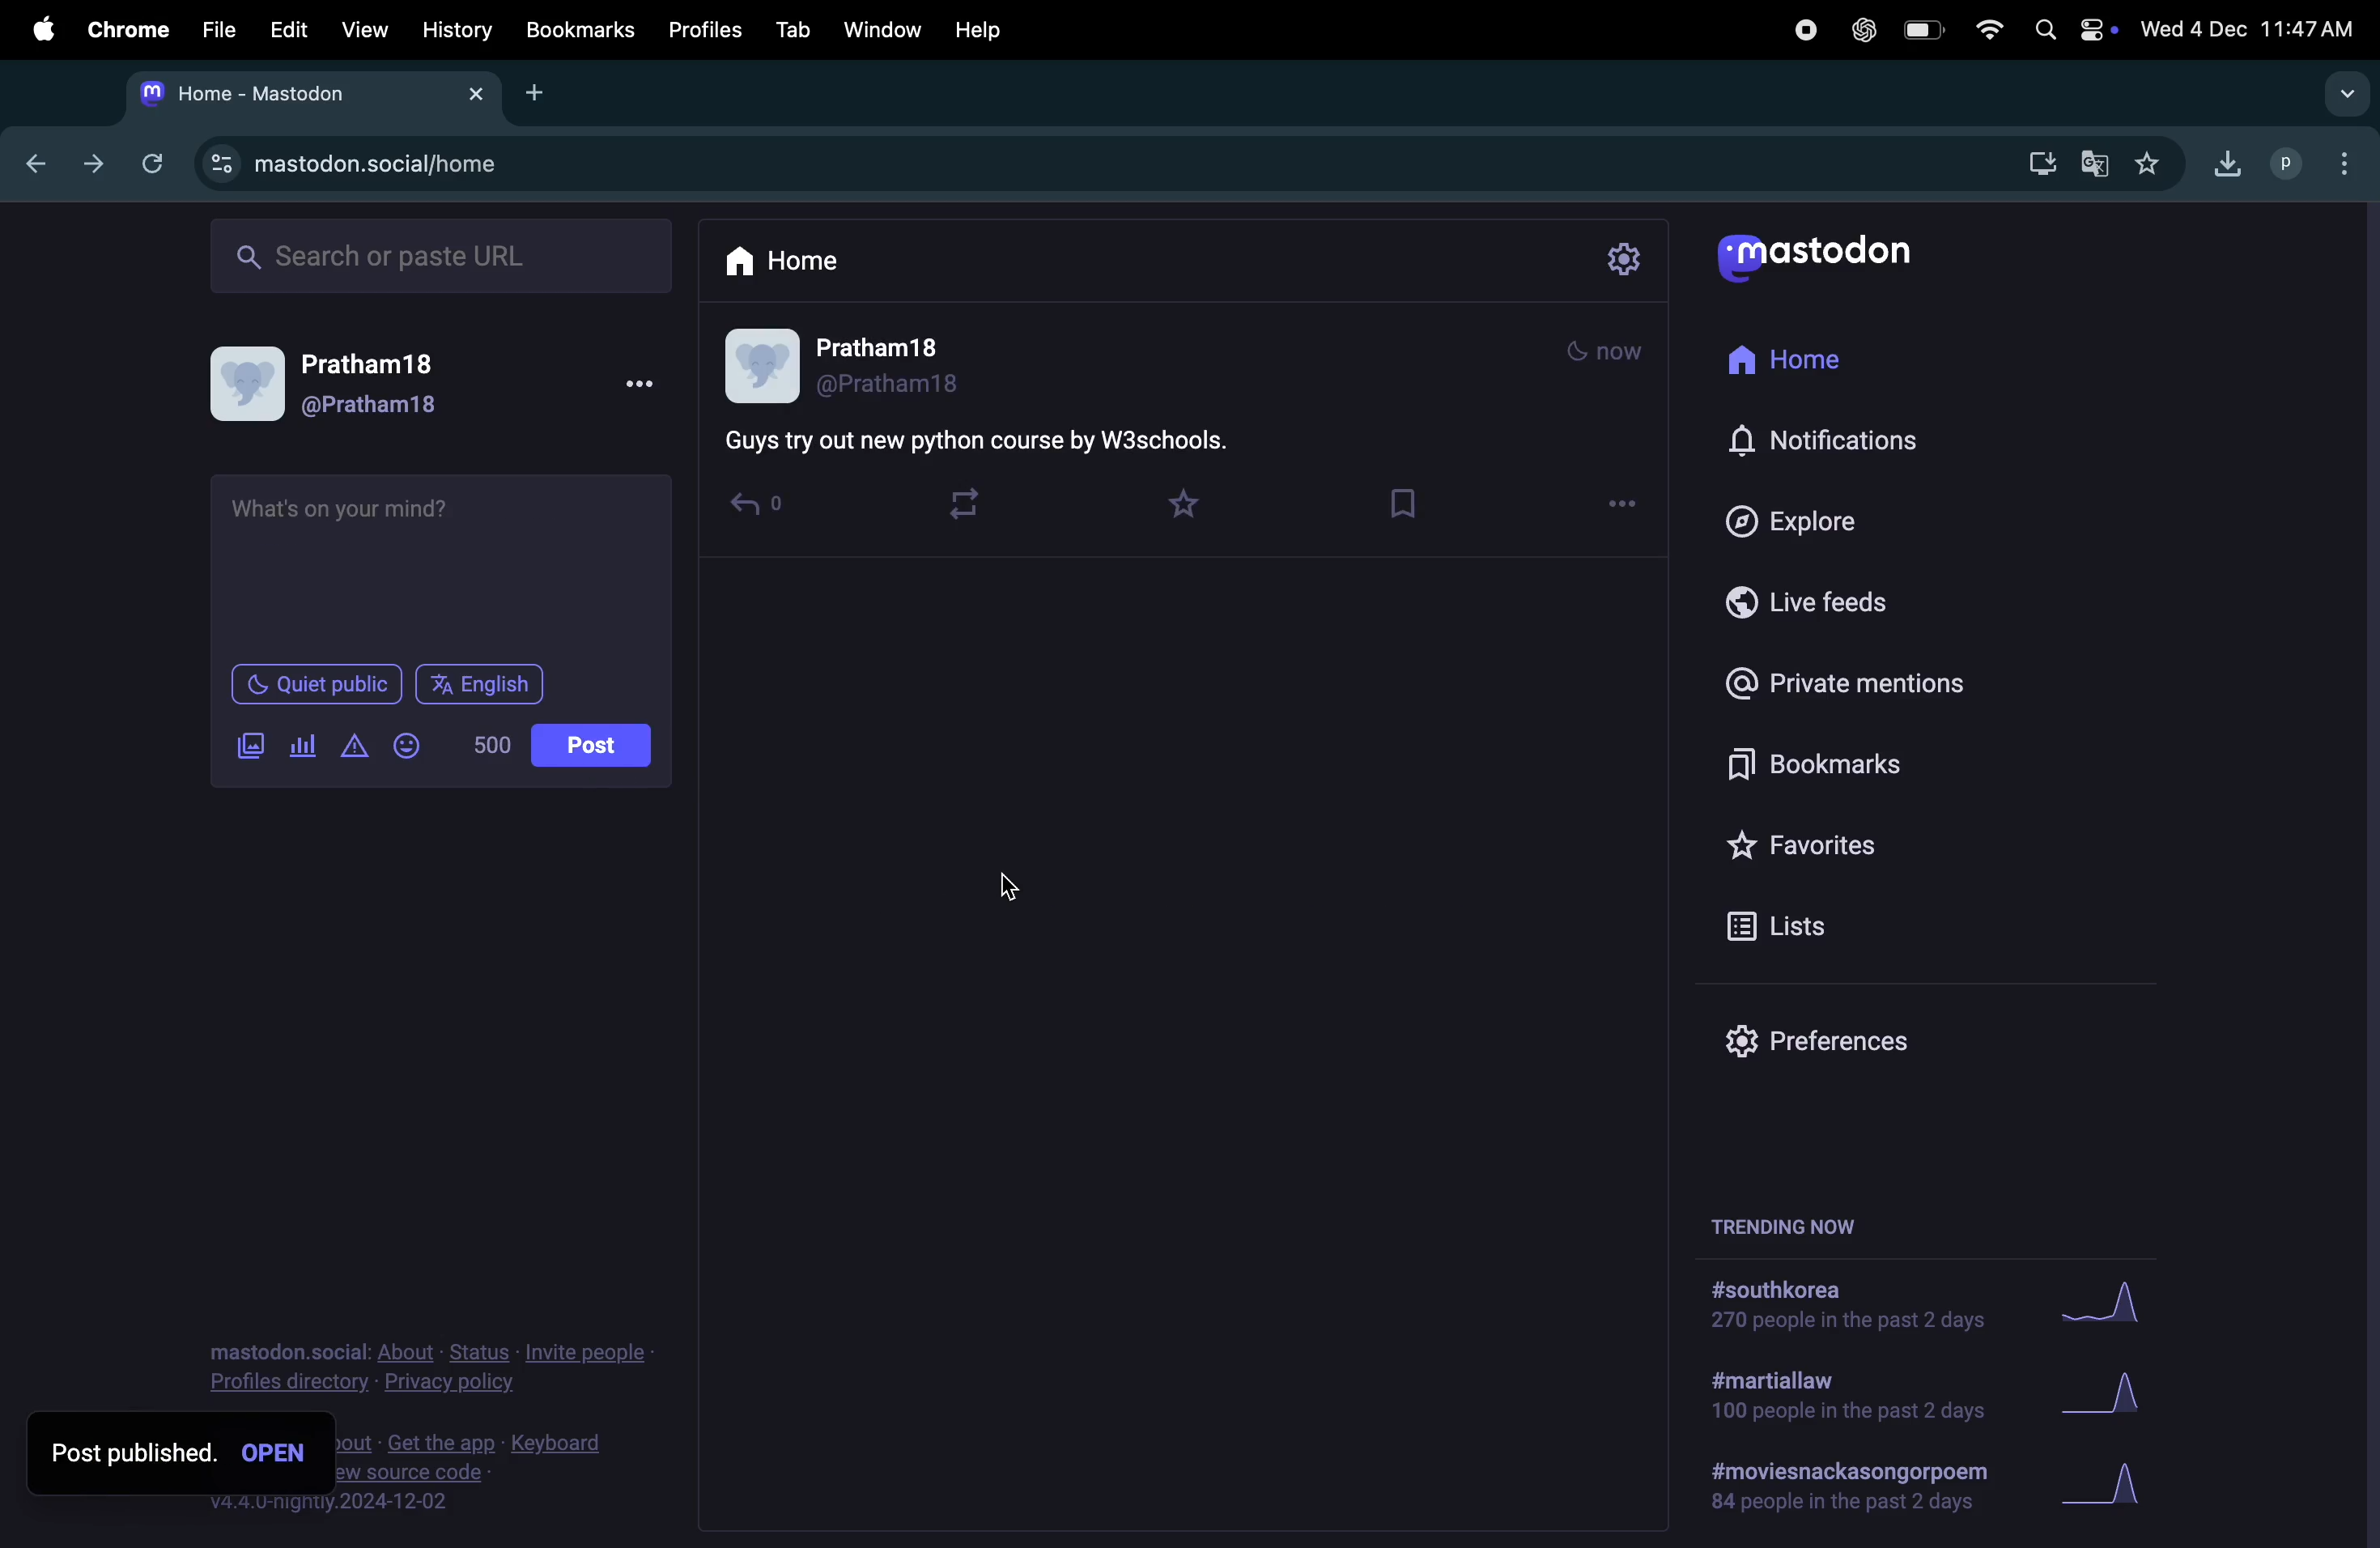 This screenshot has height=1548, width=2380. What do you see at coordinates (2250, 24) in the screenshot?
I see `Date and time` at bounding box center [2250, 24].